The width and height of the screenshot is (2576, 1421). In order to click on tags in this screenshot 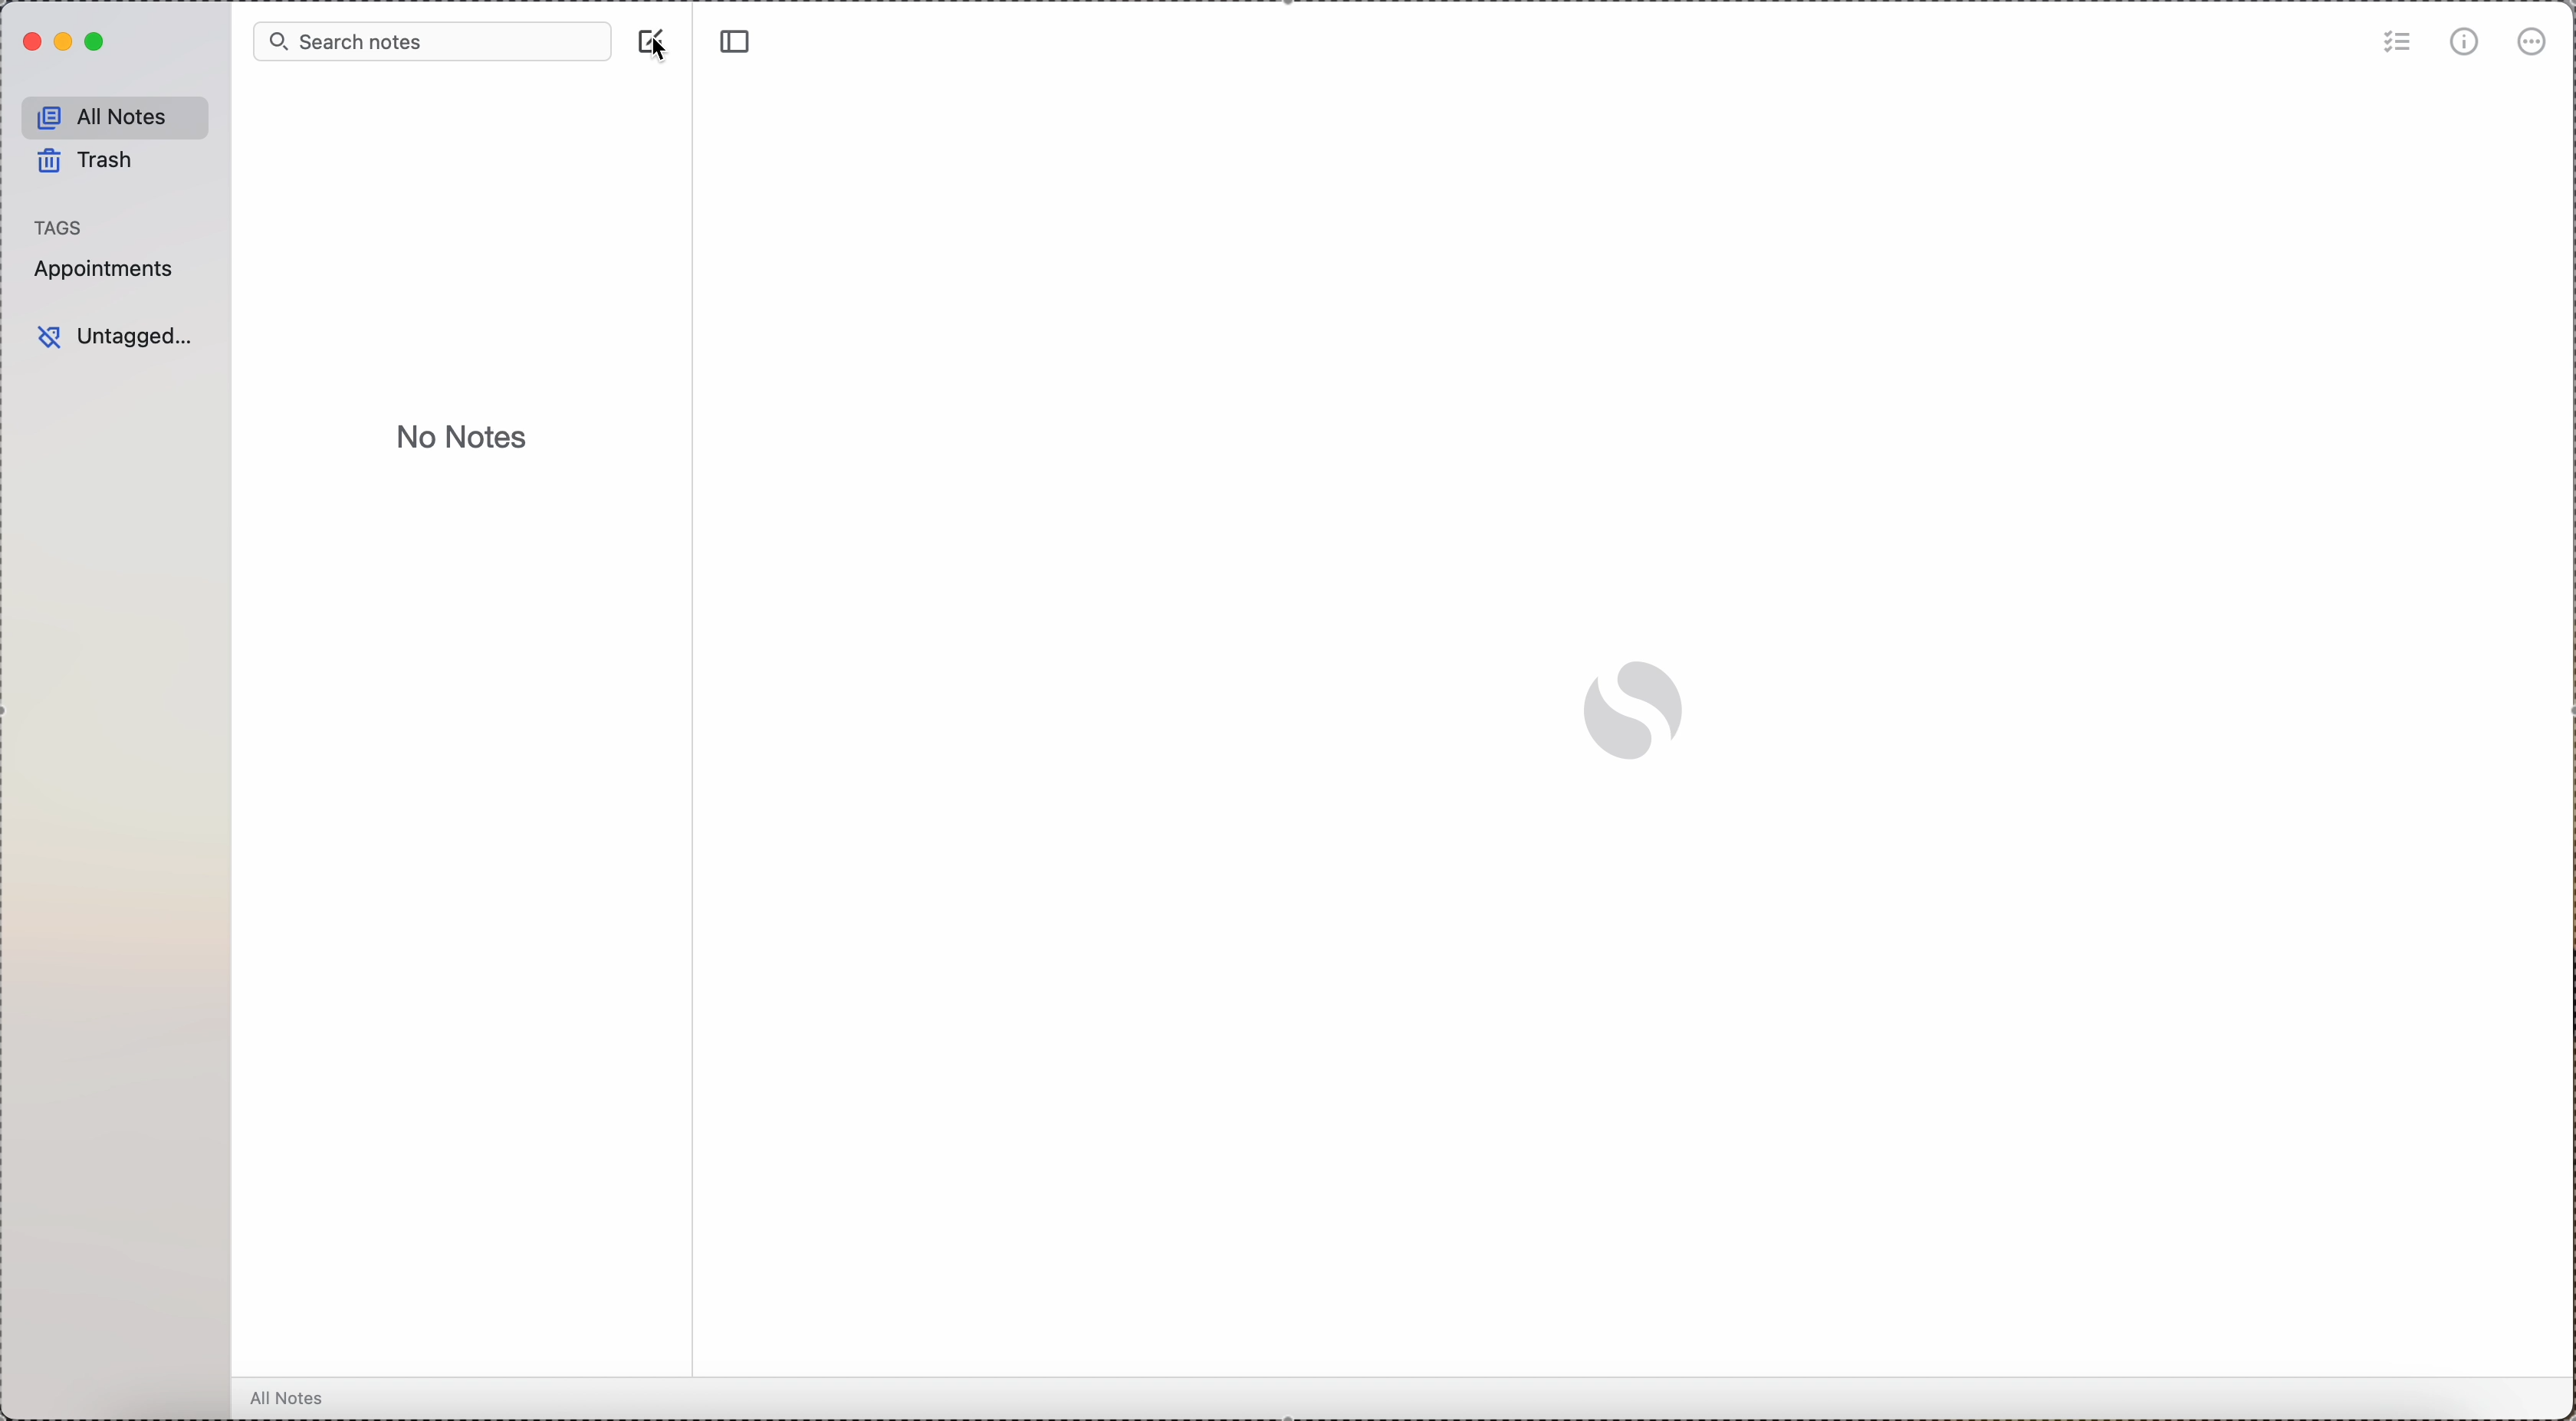, I will do `click(67, 225)`.